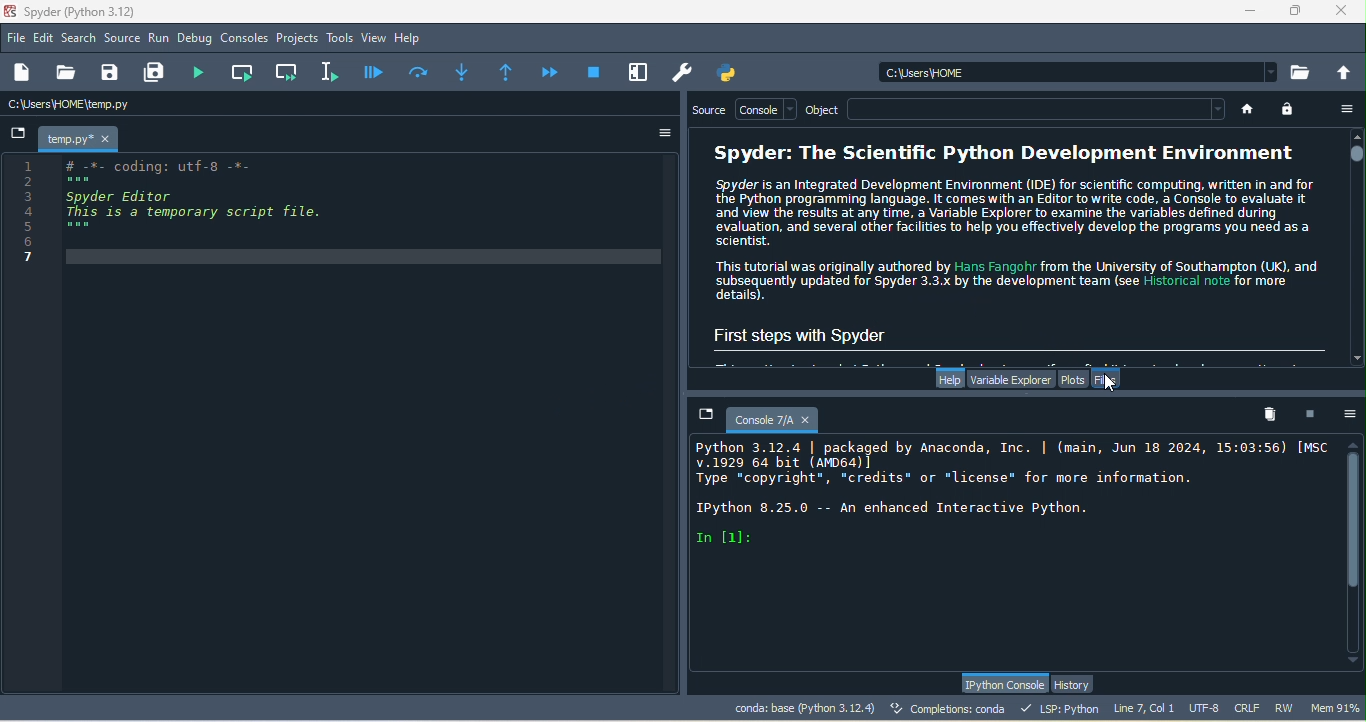  I want to click on object, so click(822, 110).